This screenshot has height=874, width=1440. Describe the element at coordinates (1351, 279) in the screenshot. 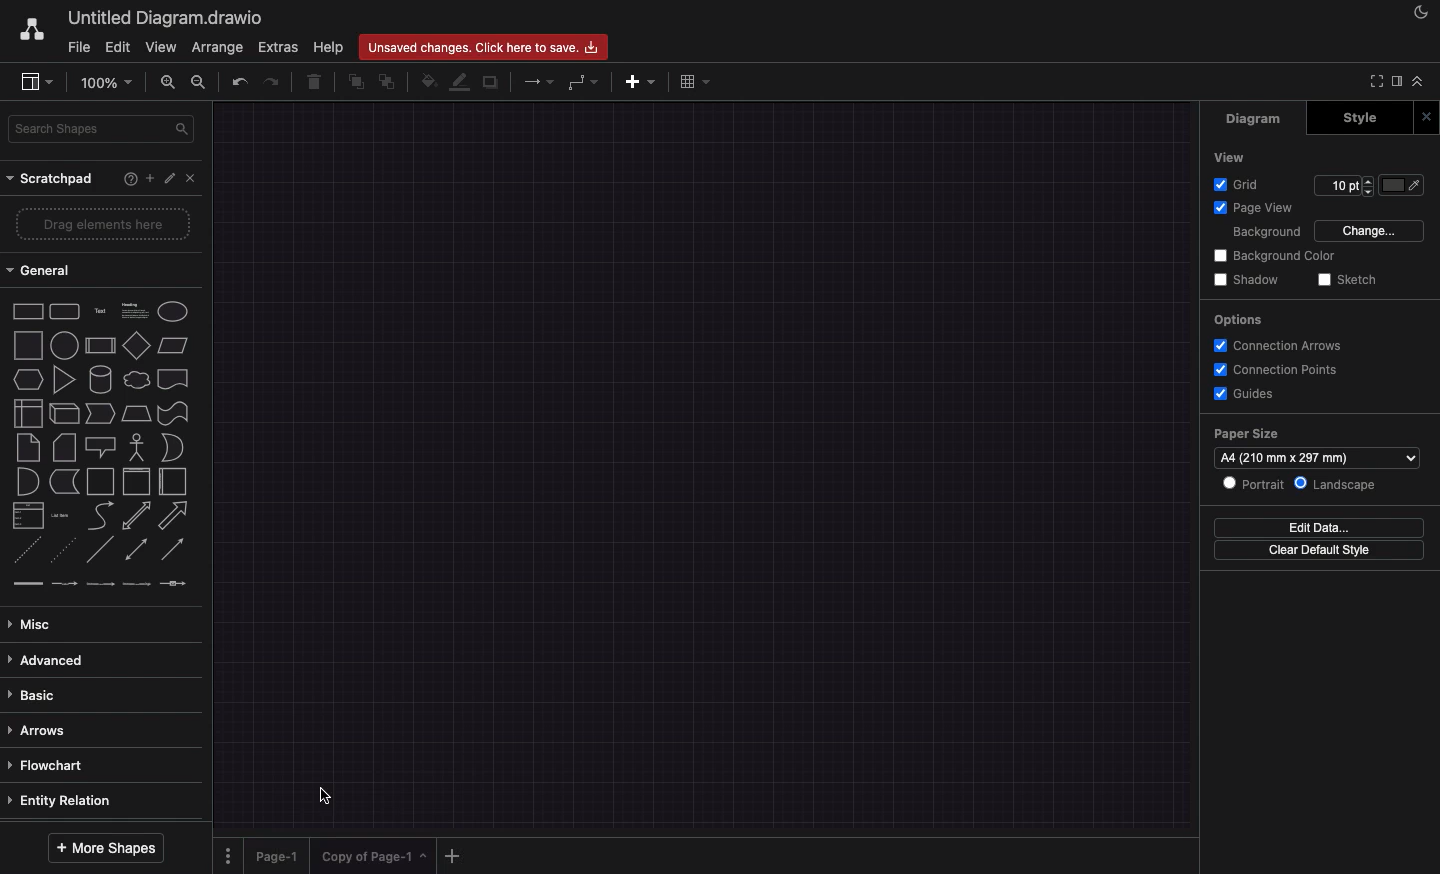

I see `sketch` at that location.